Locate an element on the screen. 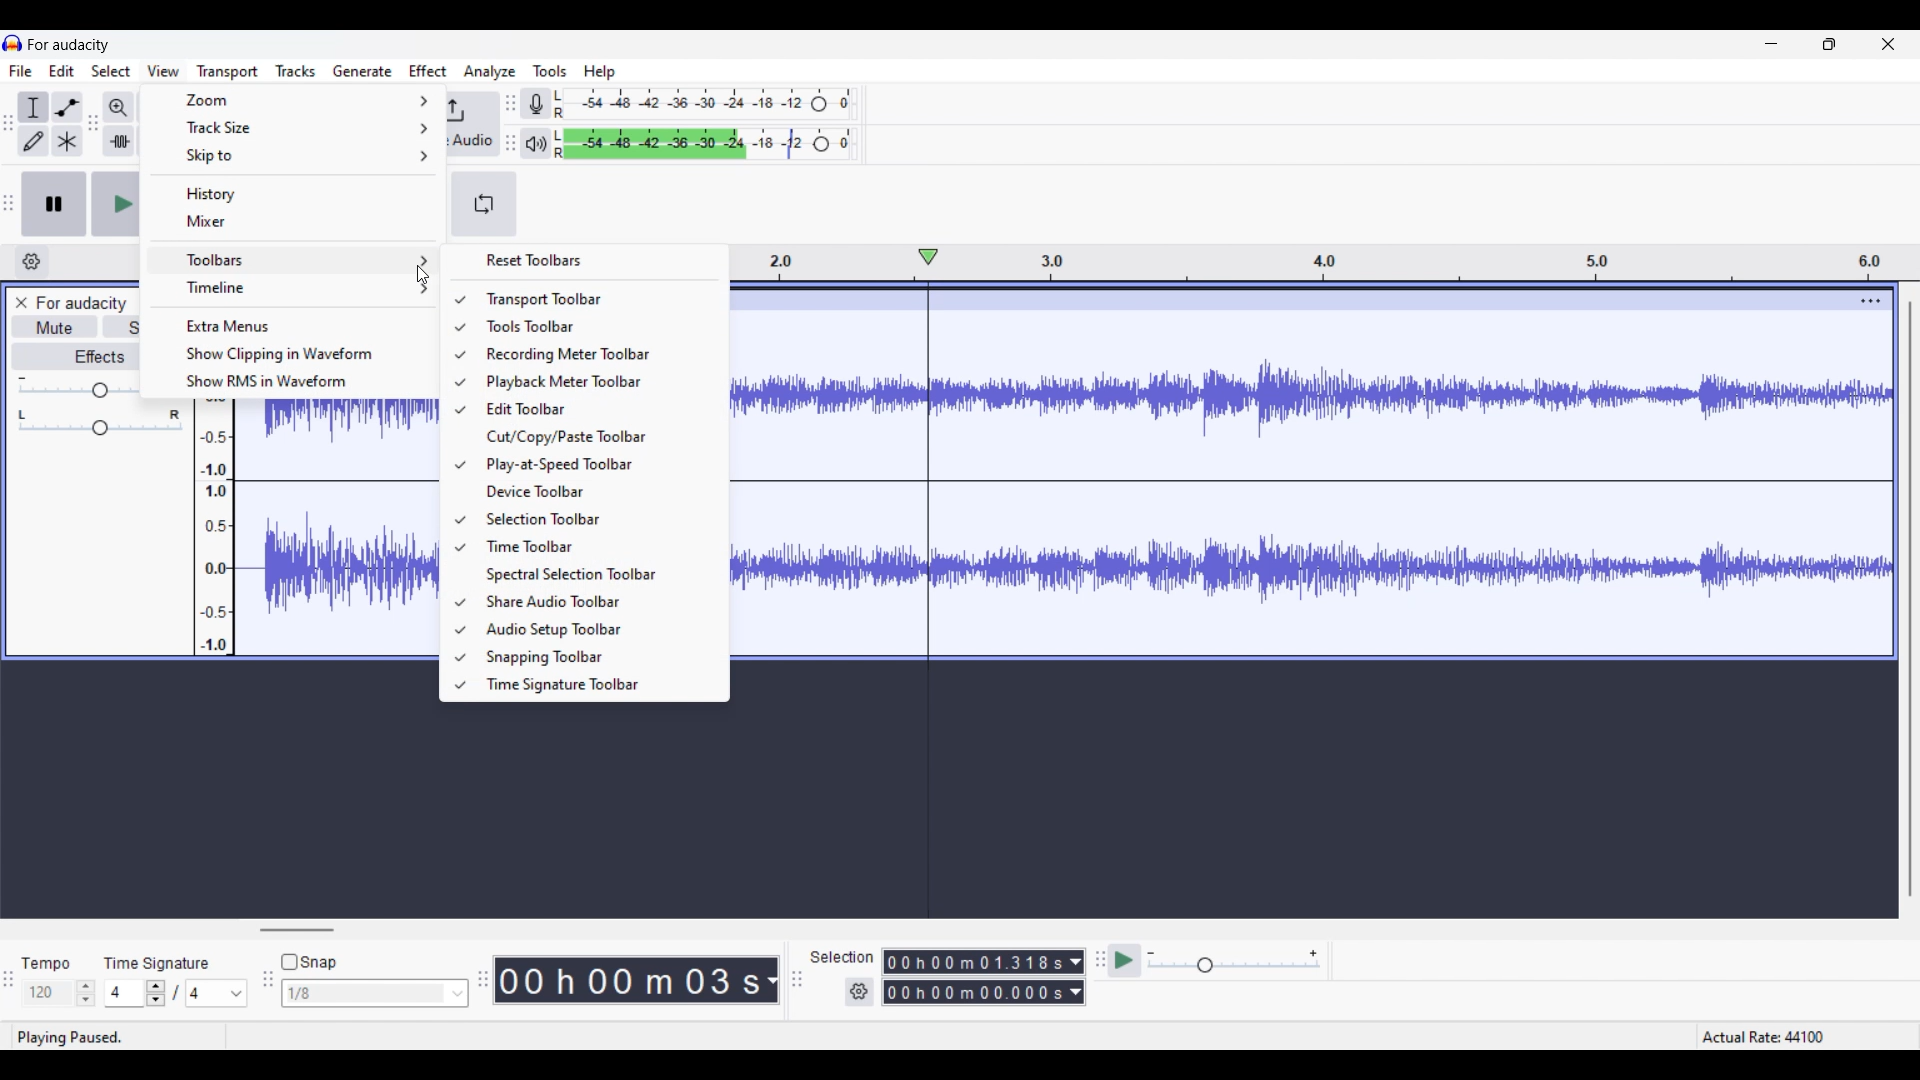  File menu is located at coordinates (21, 71).